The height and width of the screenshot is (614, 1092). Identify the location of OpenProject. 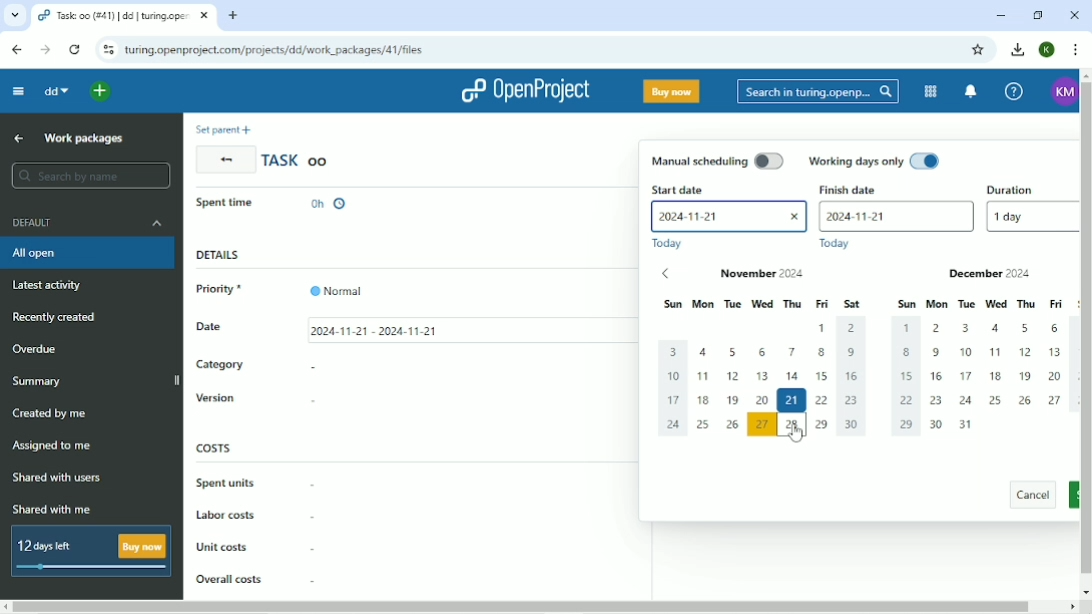
(524, 89).